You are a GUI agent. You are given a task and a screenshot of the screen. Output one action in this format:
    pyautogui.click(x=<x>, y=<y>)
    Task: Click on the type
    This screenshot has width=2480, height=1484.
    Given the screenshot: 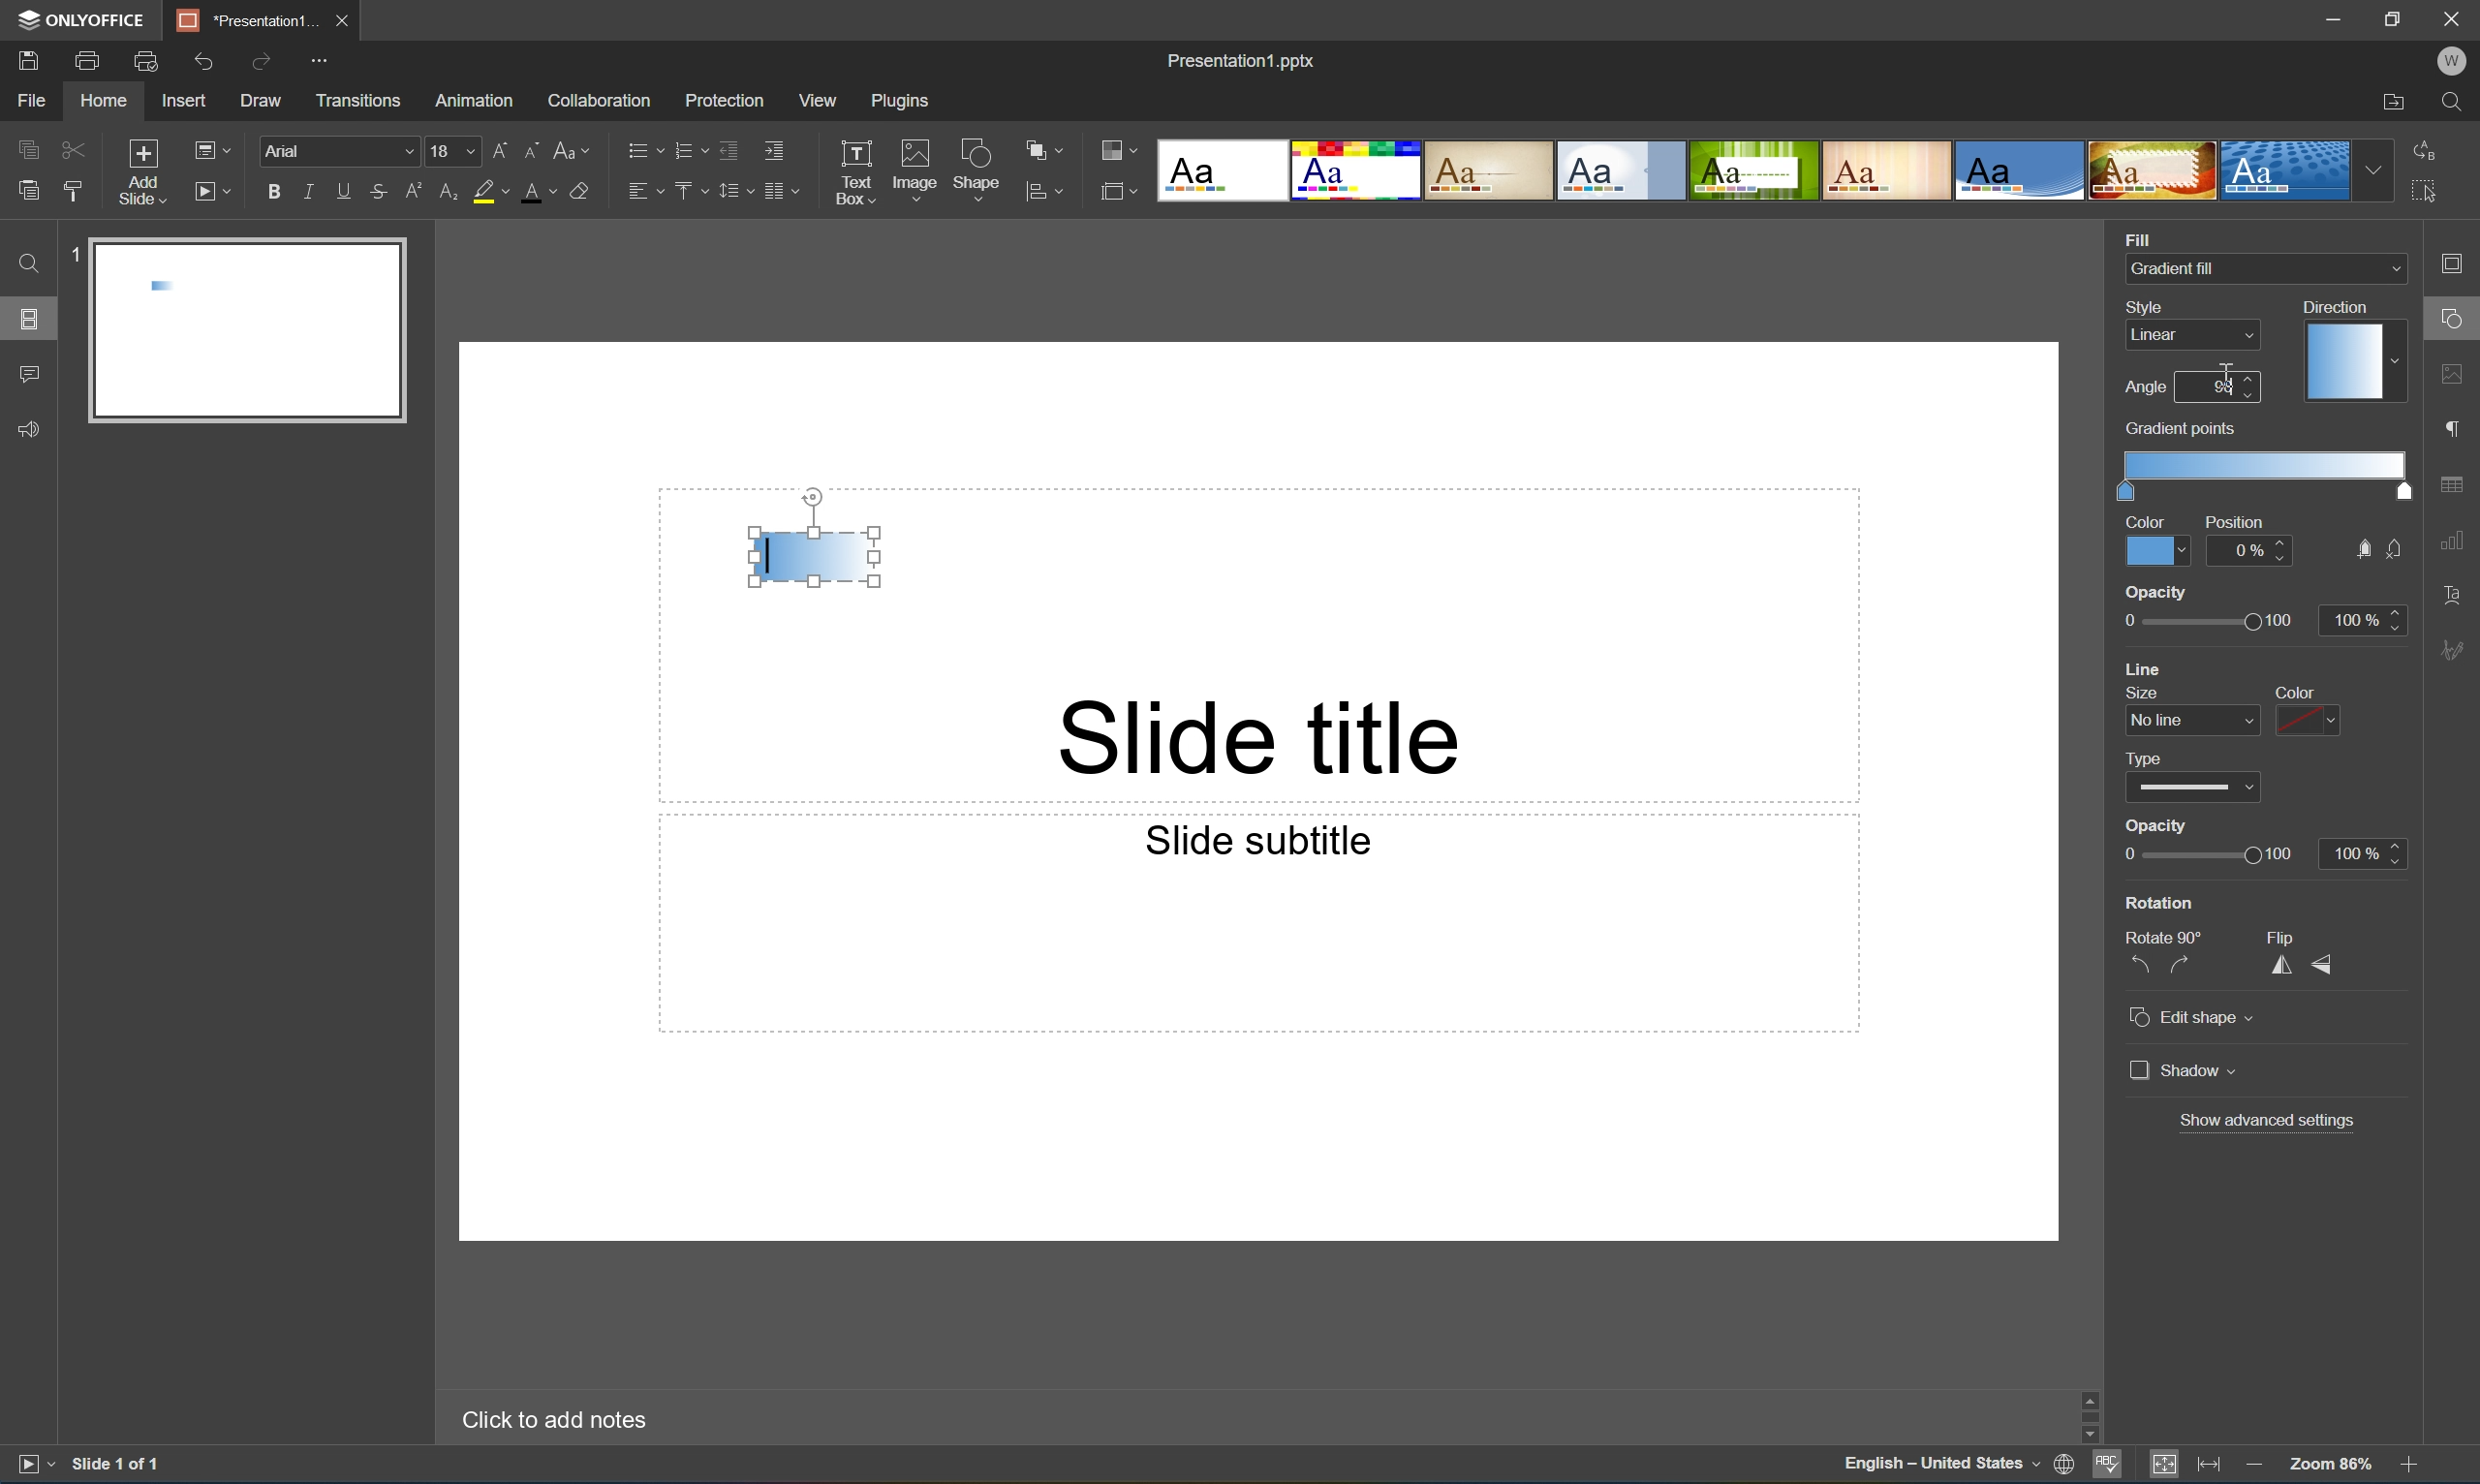 What is the action you would take?
    pyautogui.click(x=2152, y=756)
    